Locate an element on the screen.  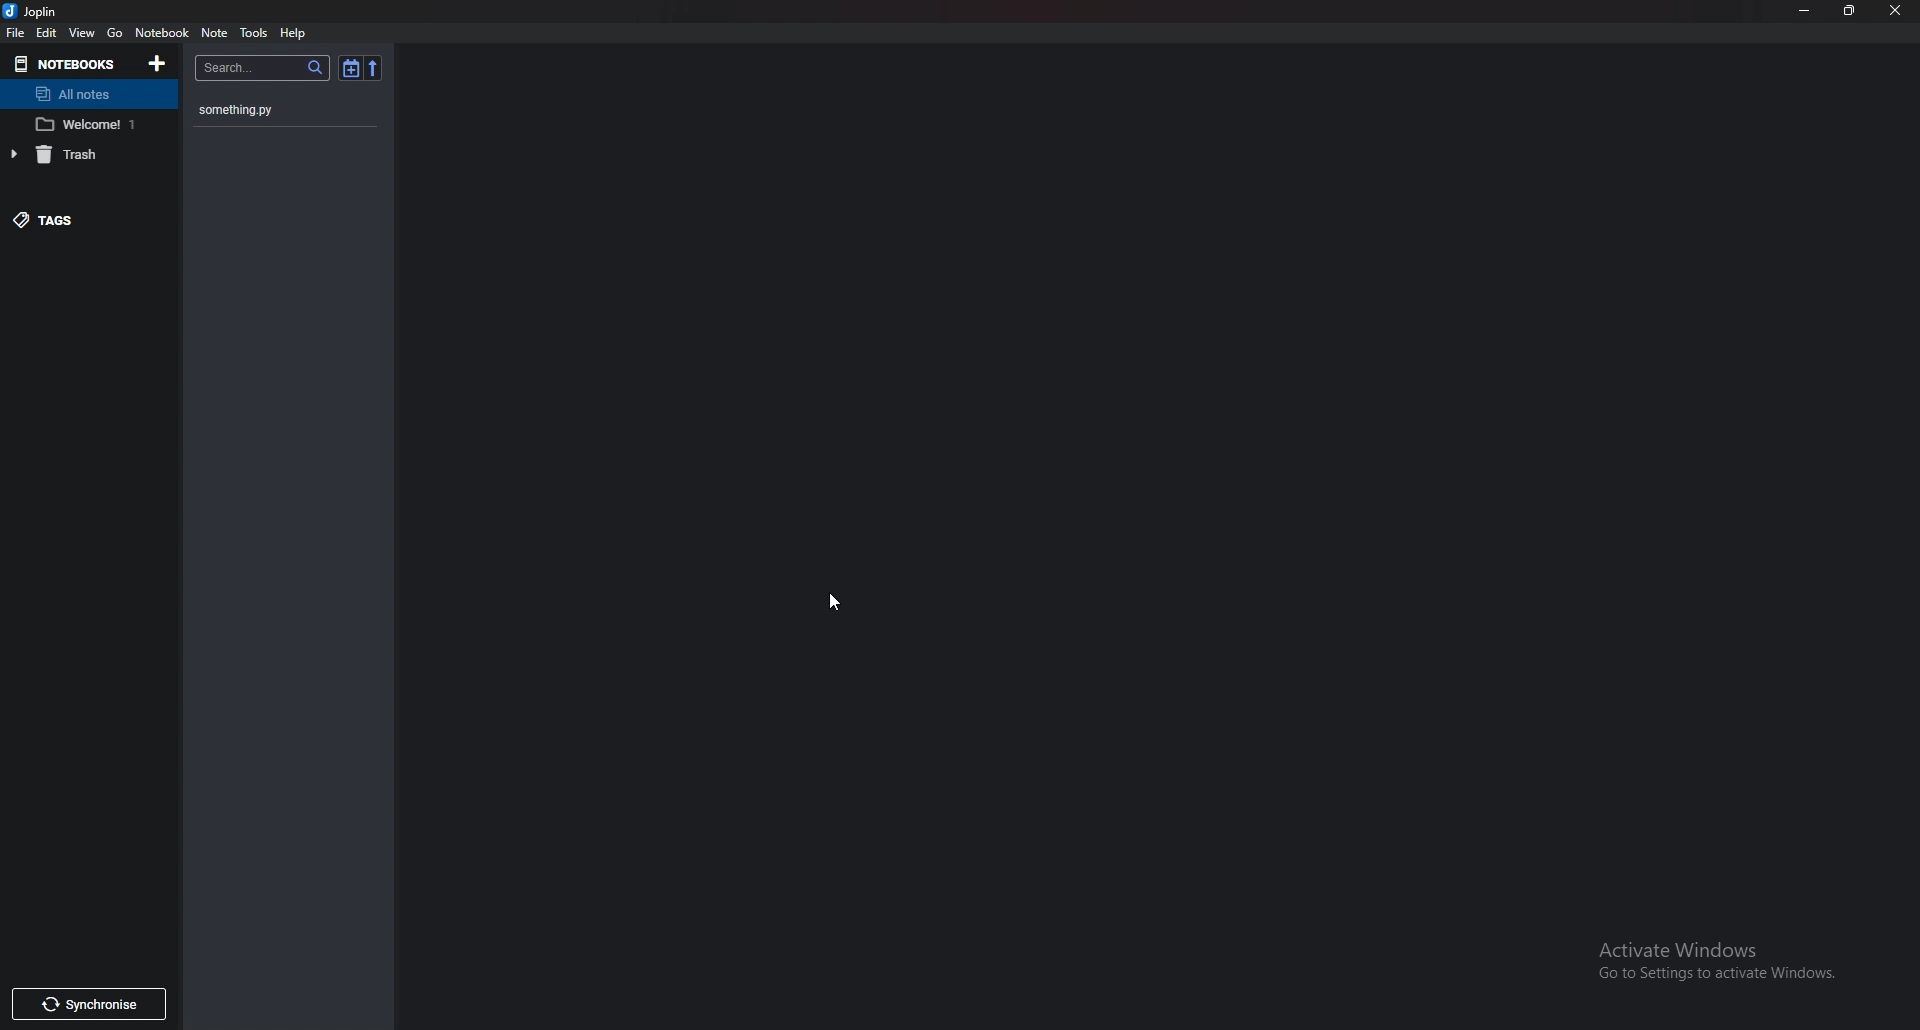
Resize is located at coordinates (1850, 10).